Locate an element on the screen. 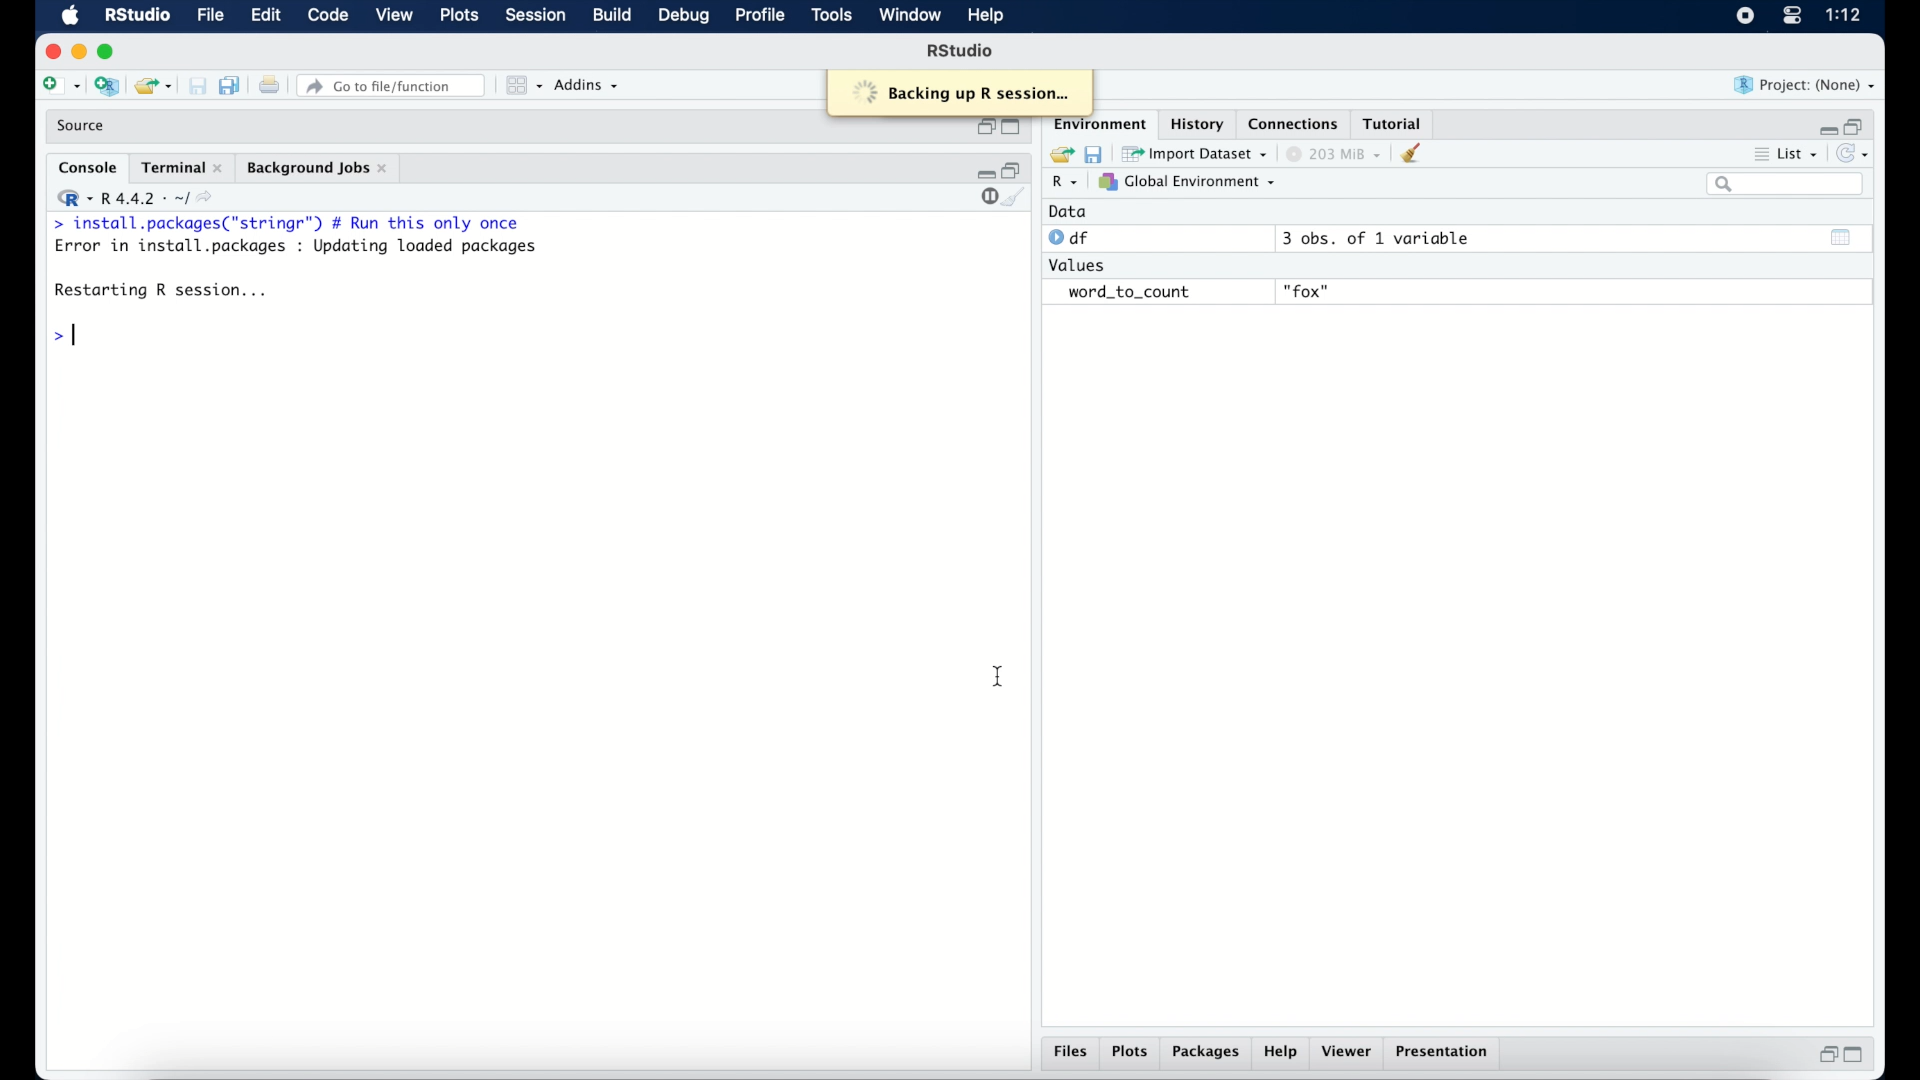 The height and width of the screenshot is (1080, 1920). source is located at coordinates (83, 126).